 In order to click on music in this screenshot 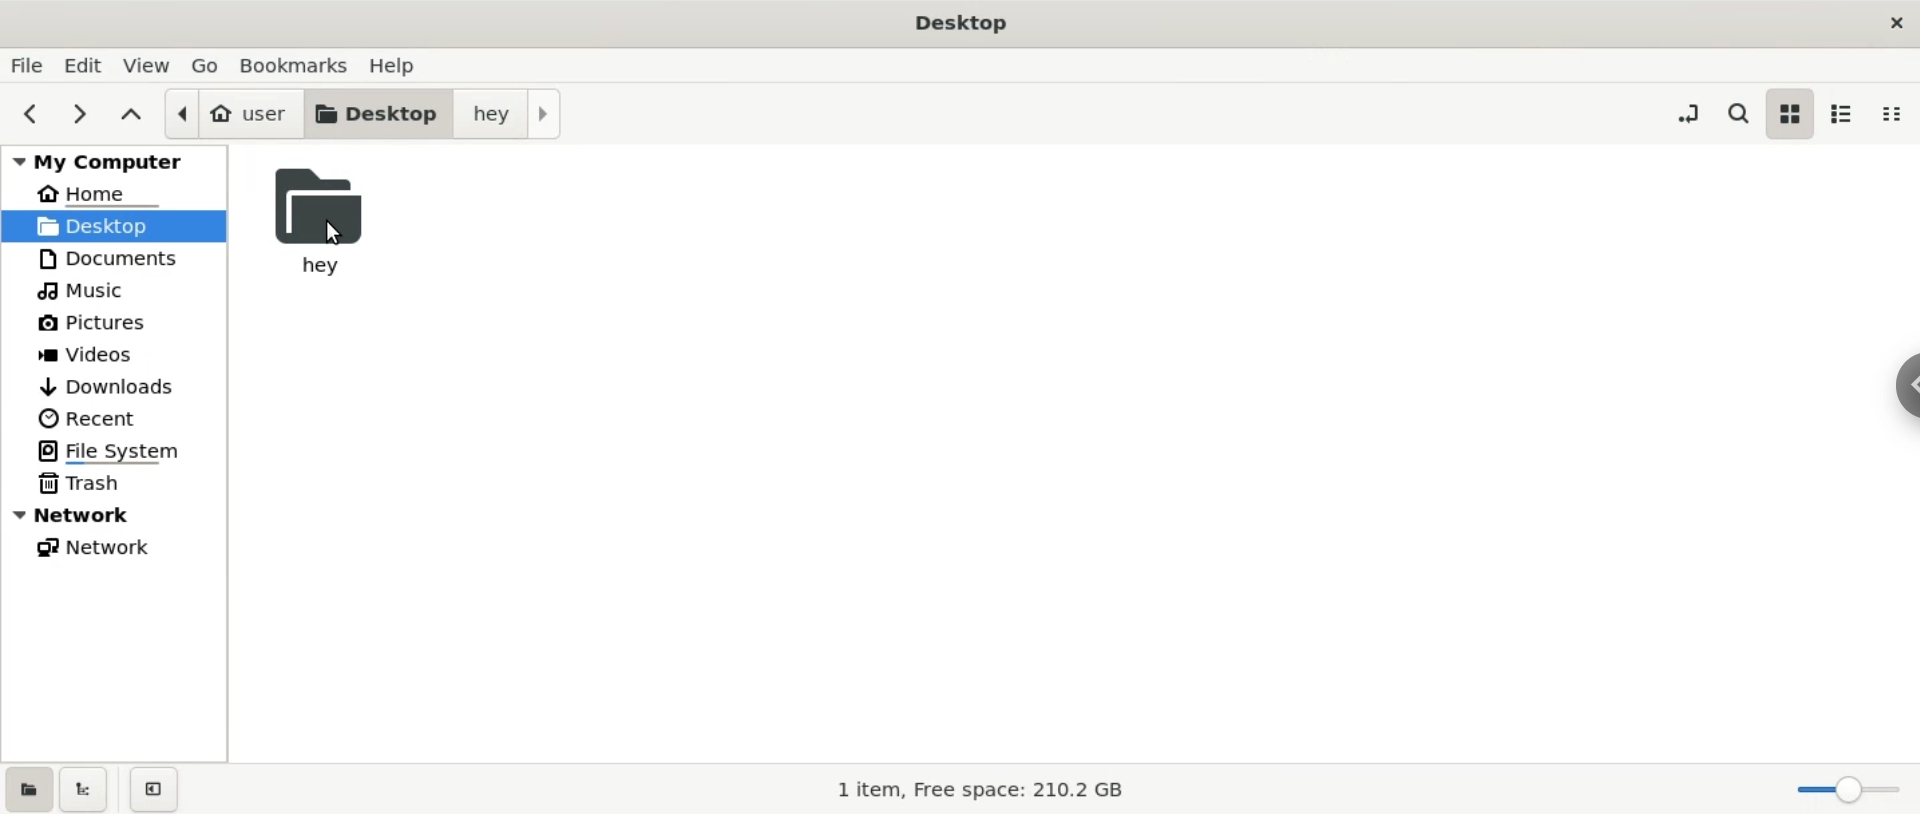, I will do `click(121, 288)`.